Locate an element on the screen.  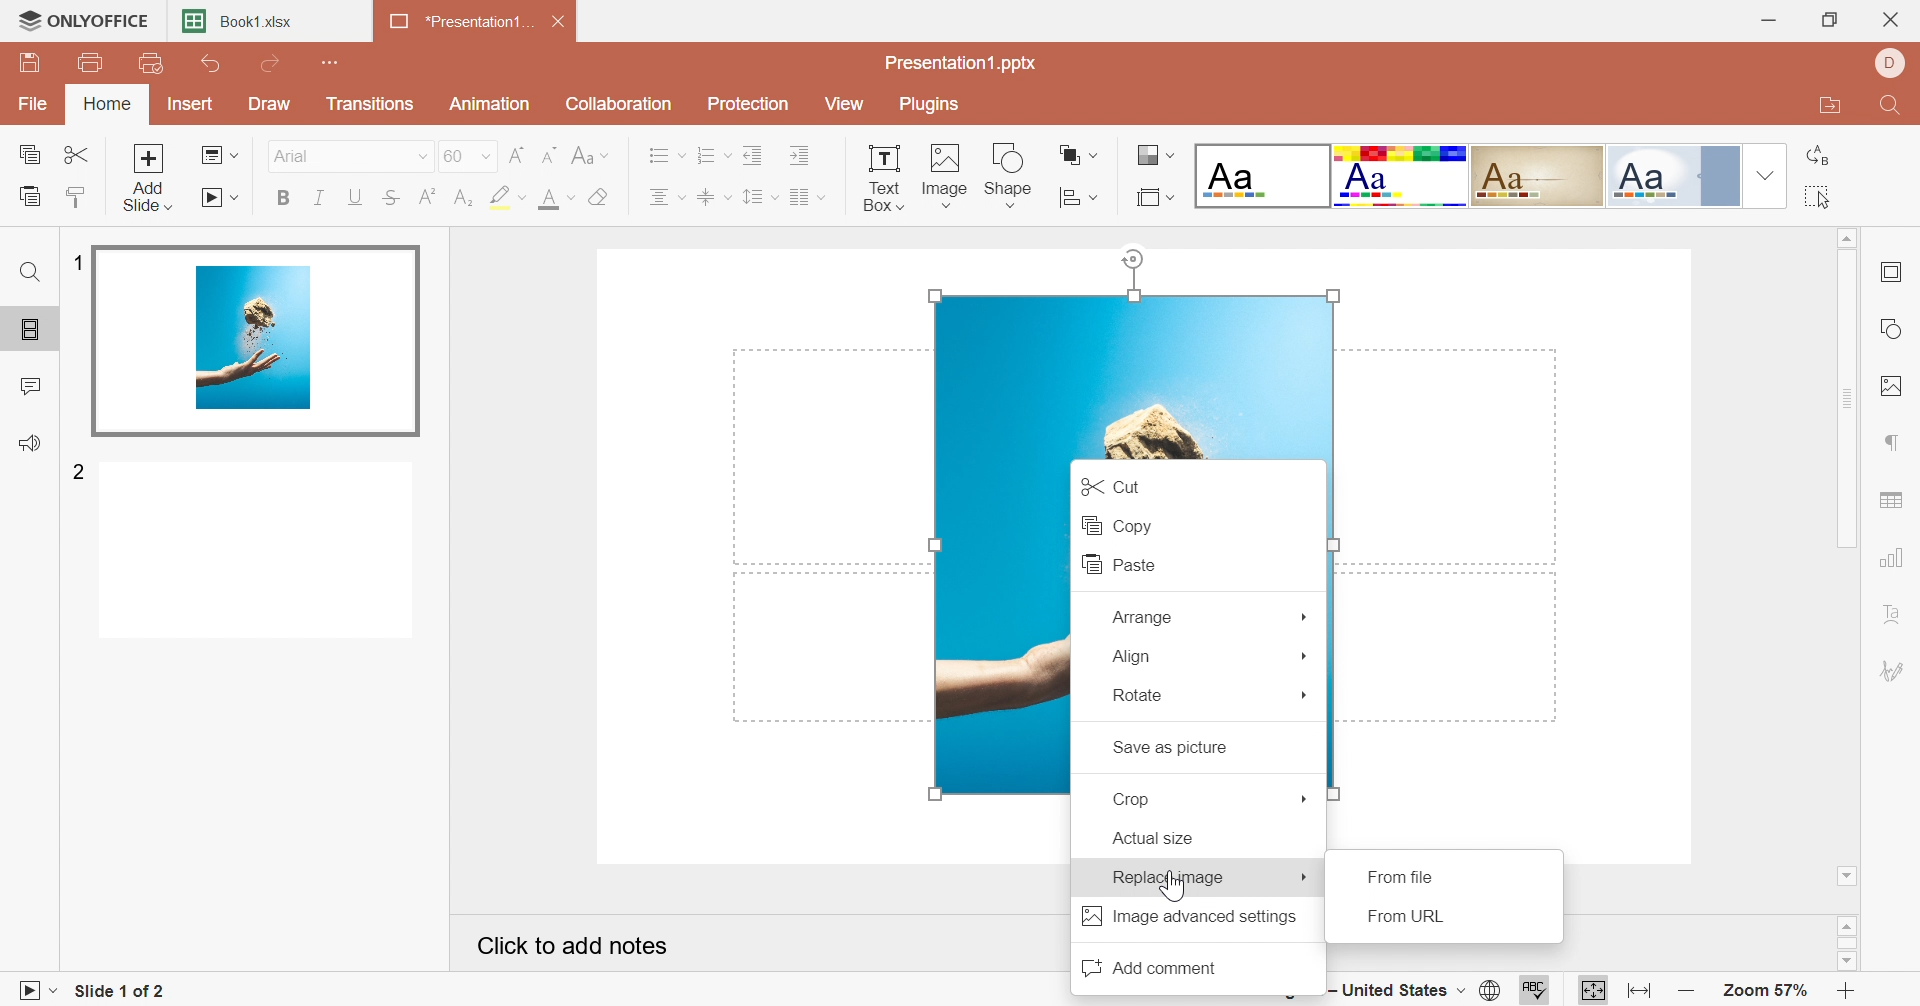
Feedback & Support is located at coordinates (30, 442).